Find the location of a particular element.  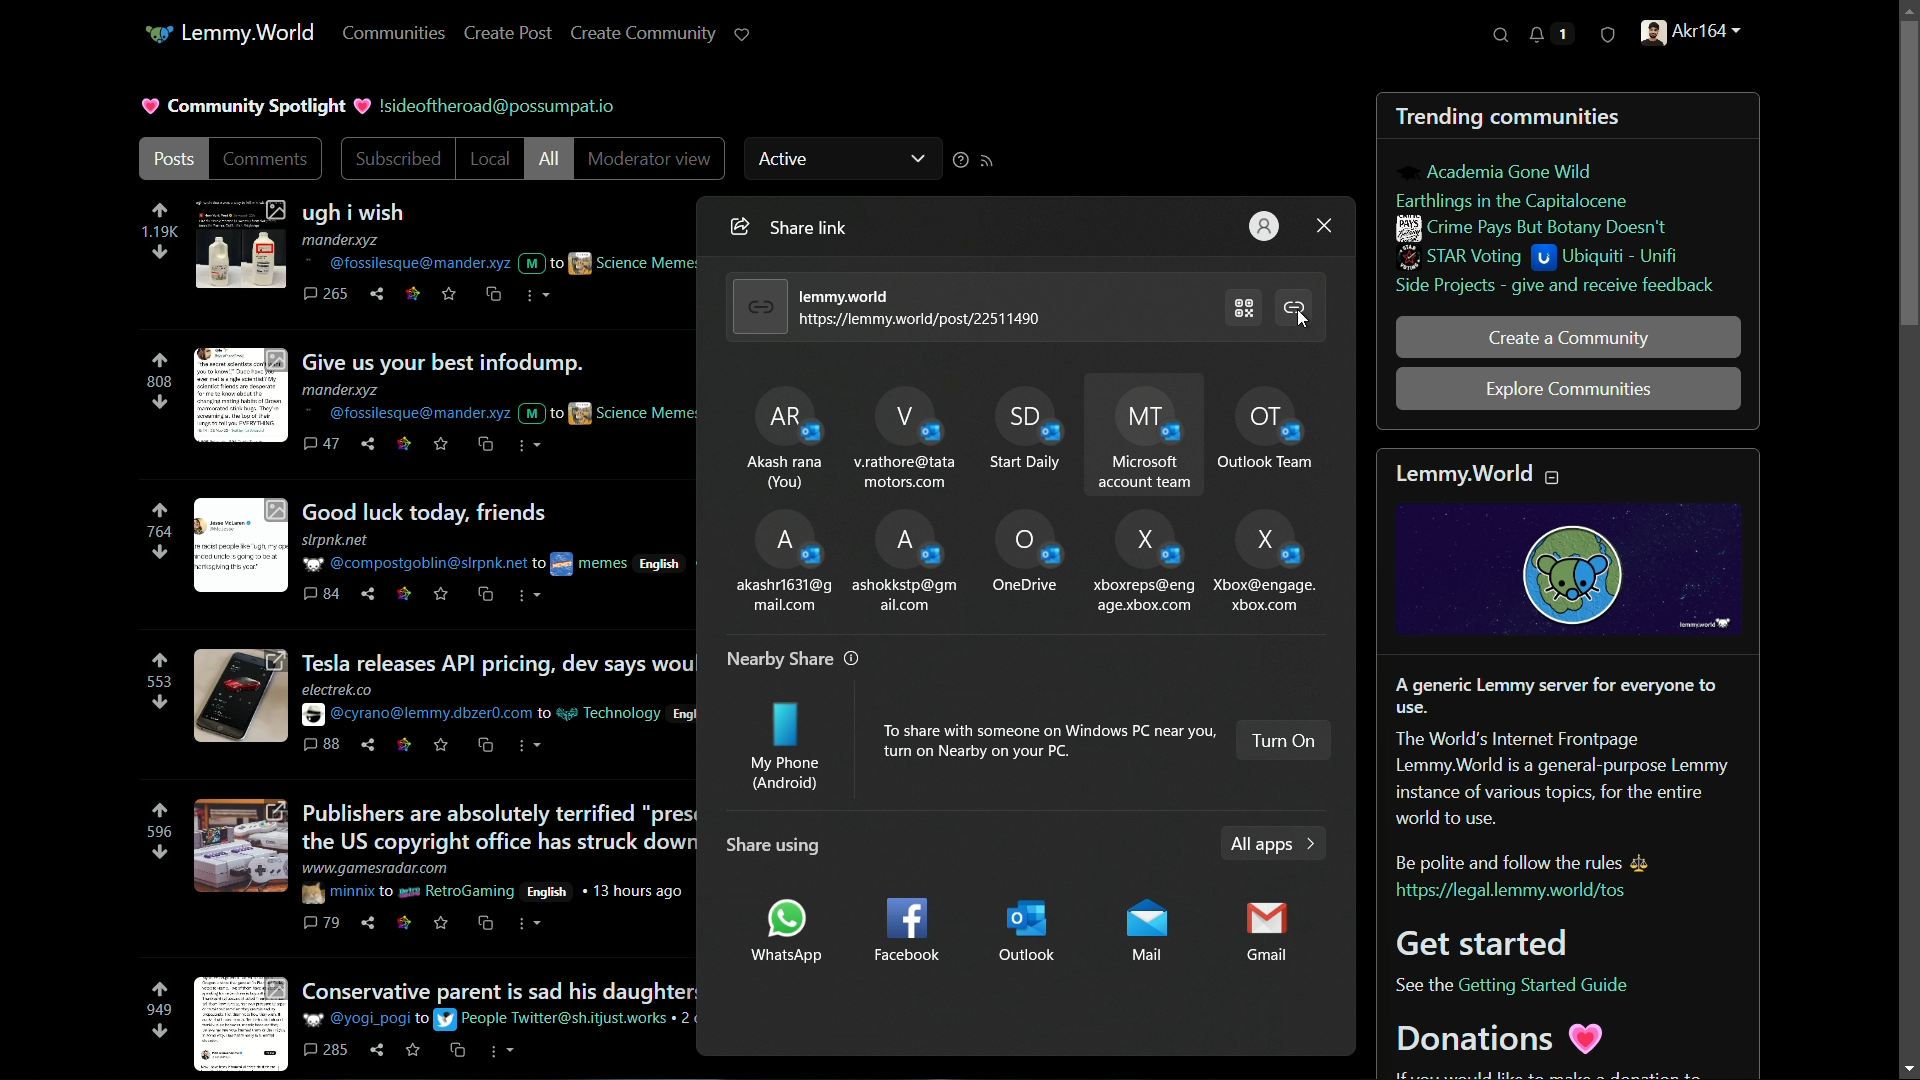

Conservative parent is sad his daughter is located at coordinates (499, 988).